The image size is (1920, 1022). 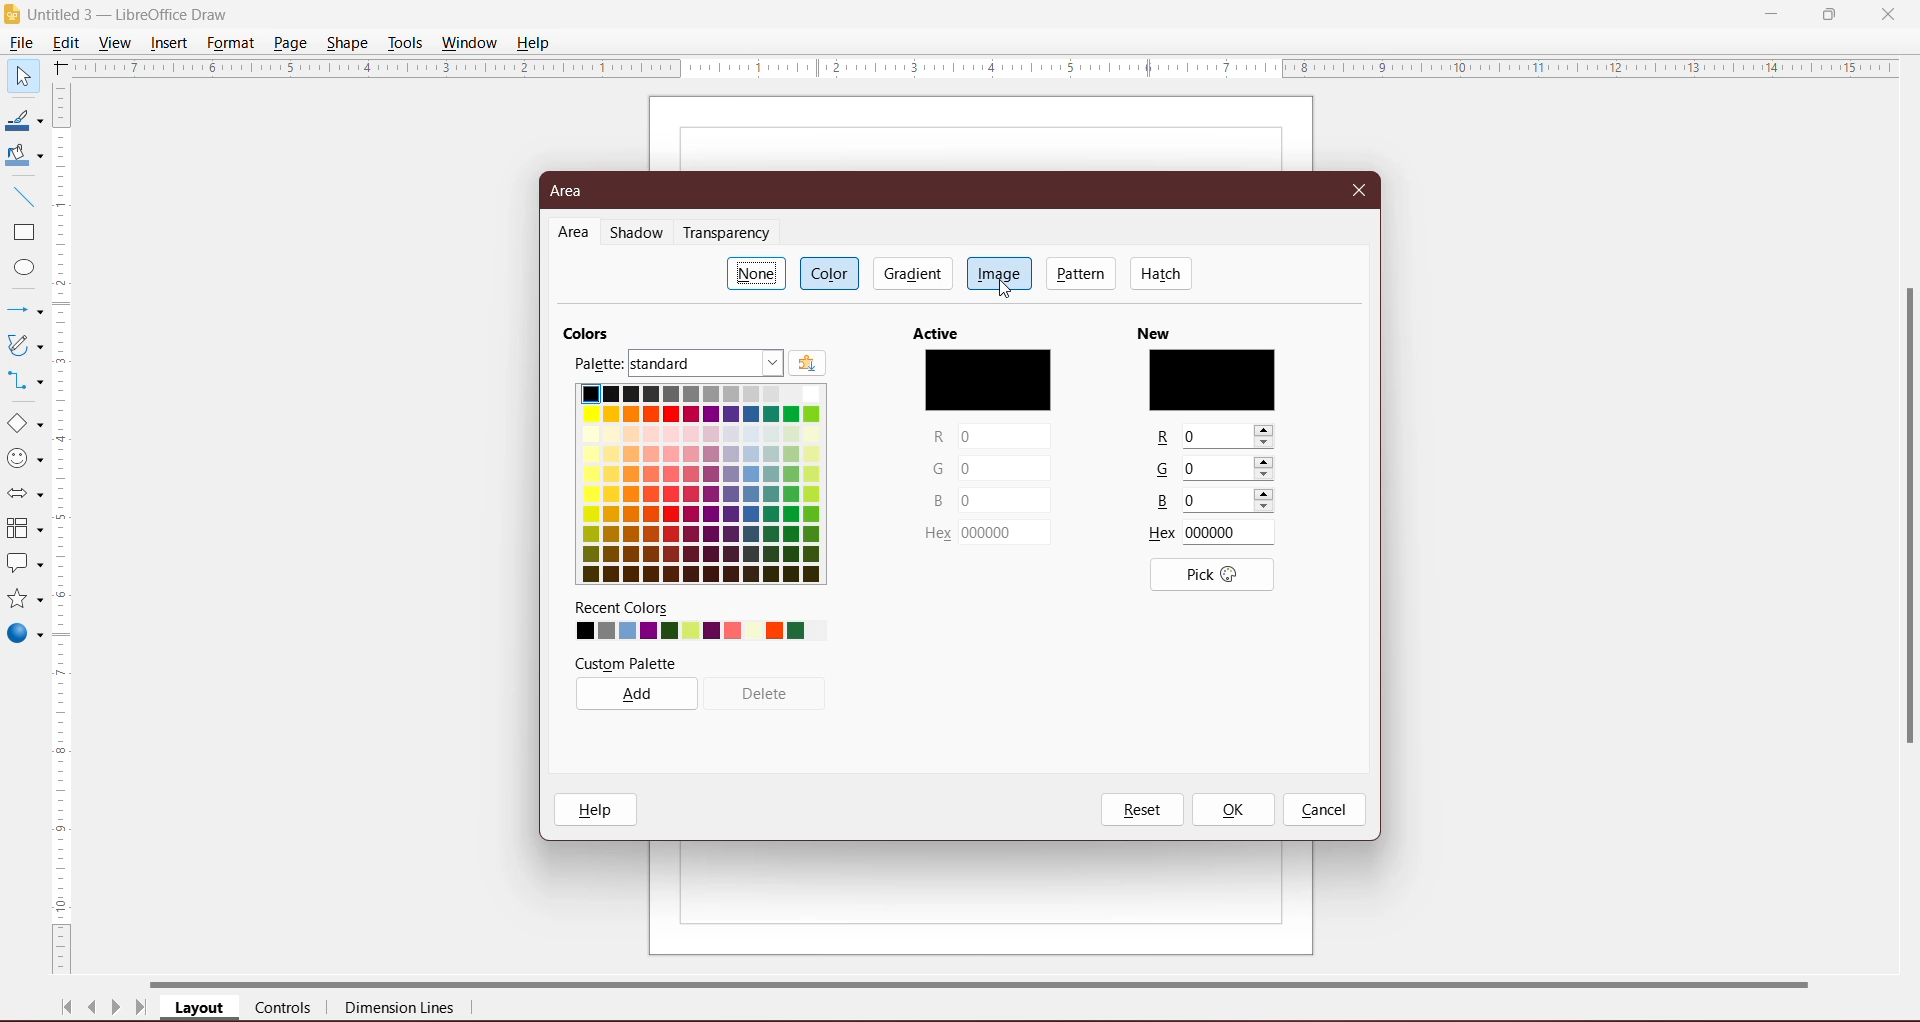 What do you see at coordinates (23, 600) in the screenshot?
I see `Stars and Banners` at bounding box center [23, 600].